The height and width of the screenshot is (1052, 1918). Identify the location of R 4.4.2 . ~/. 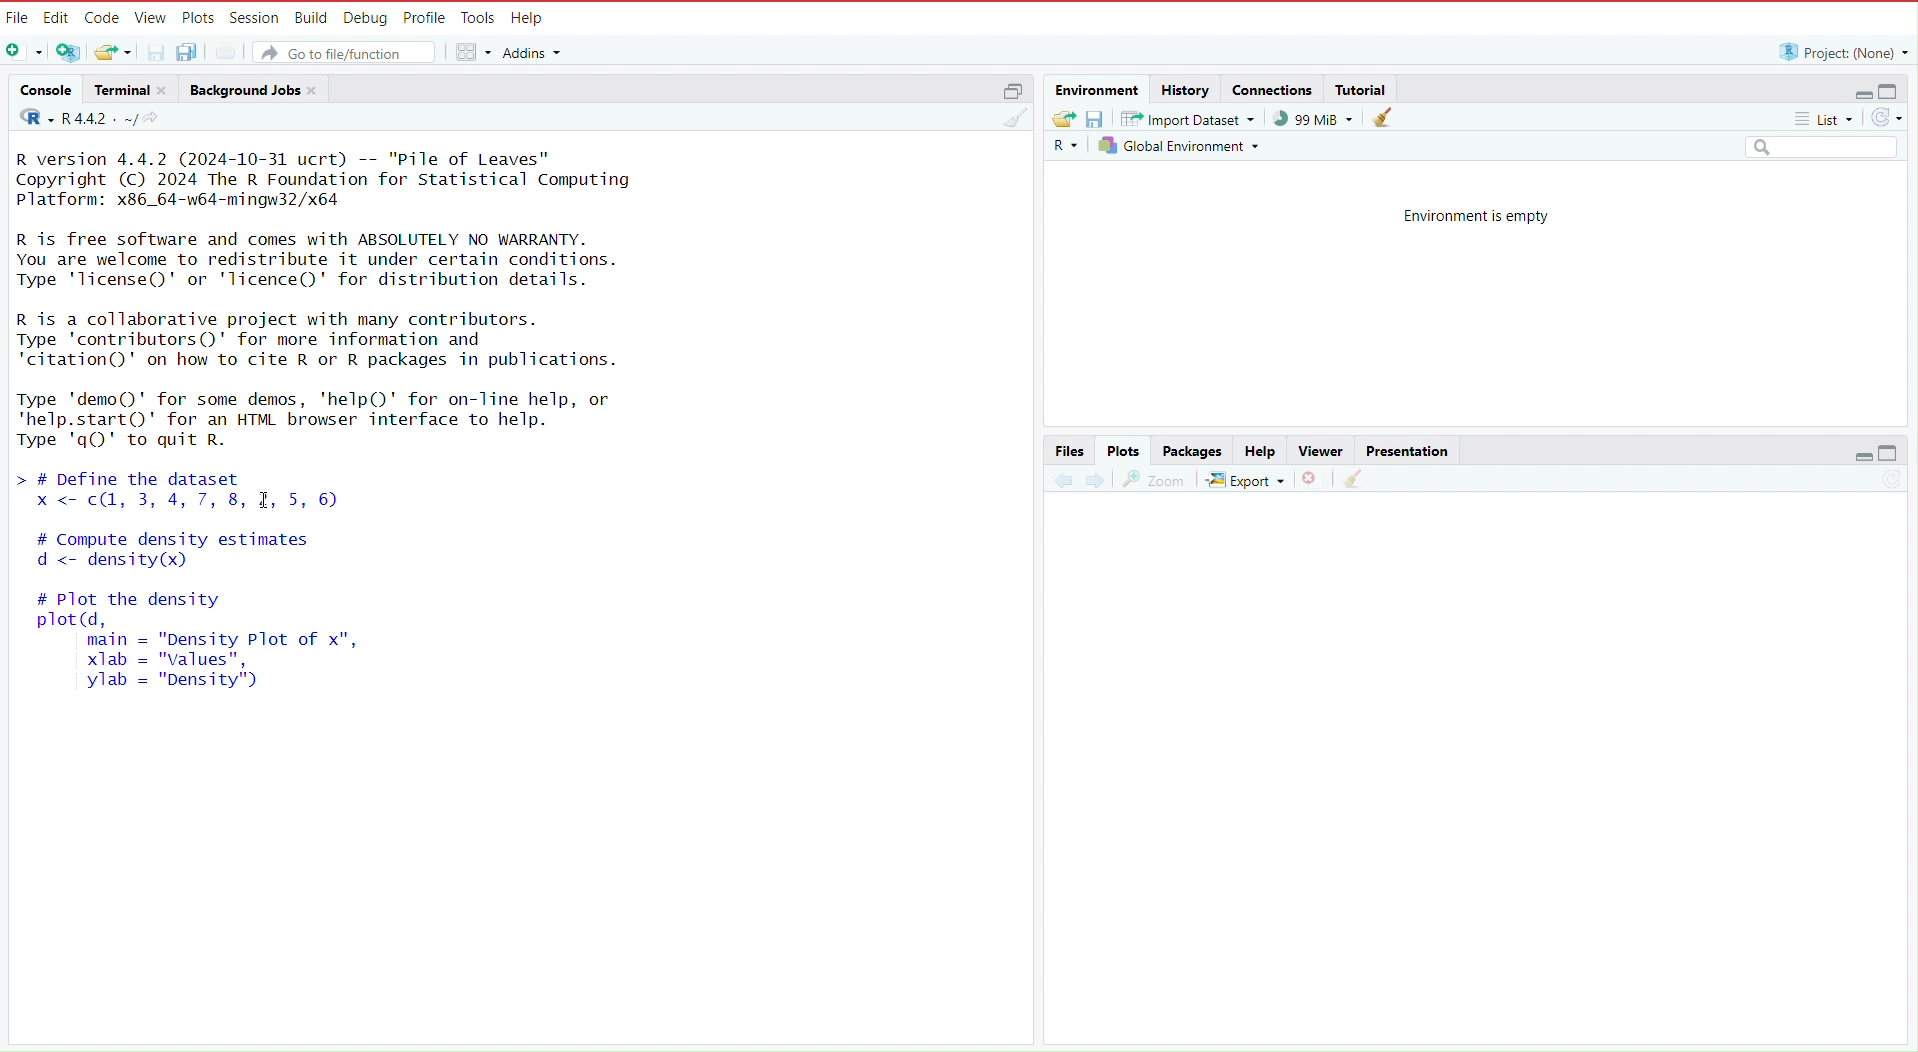
(100, 119).